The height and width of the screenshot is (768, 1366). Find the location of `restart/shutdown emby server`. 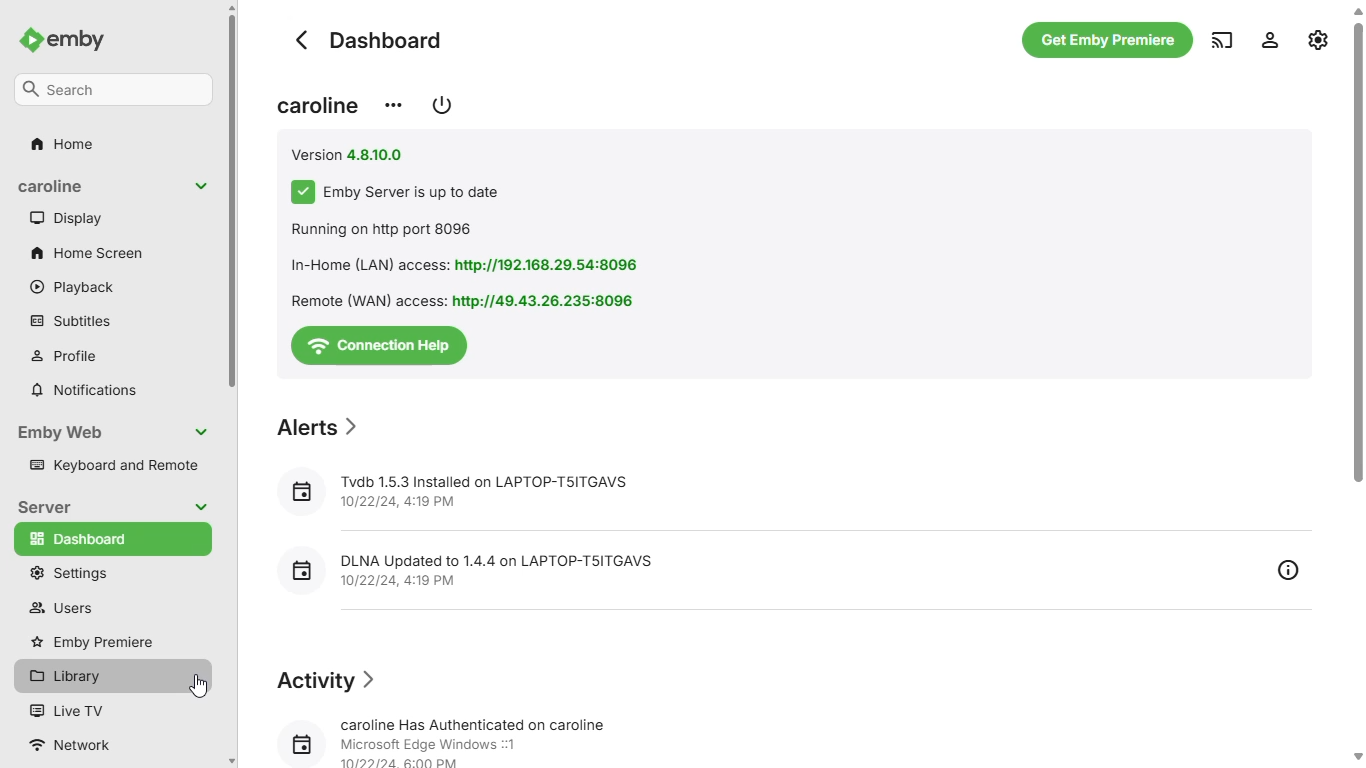

restart/shutdown emby server is located at coordinates (442, 104).